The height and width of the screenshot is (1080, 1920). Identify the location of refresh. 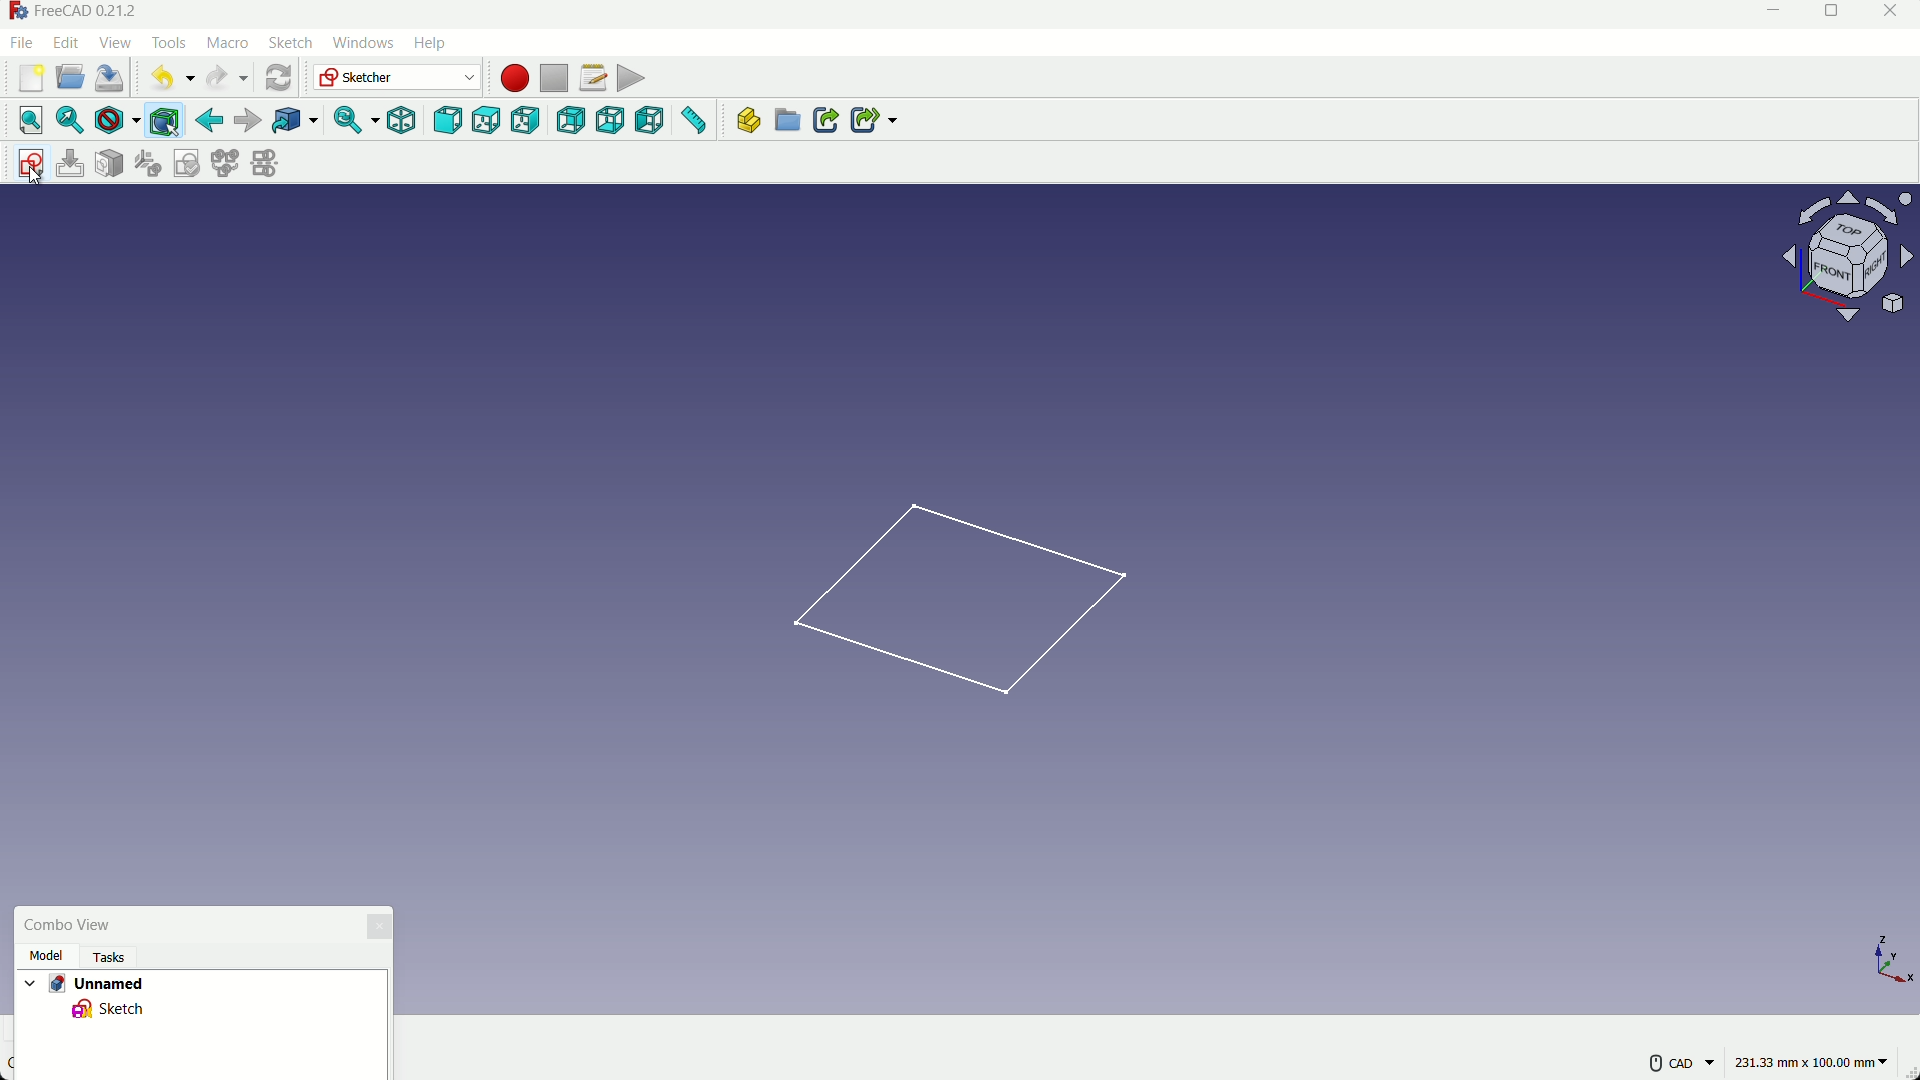
(281, 77).